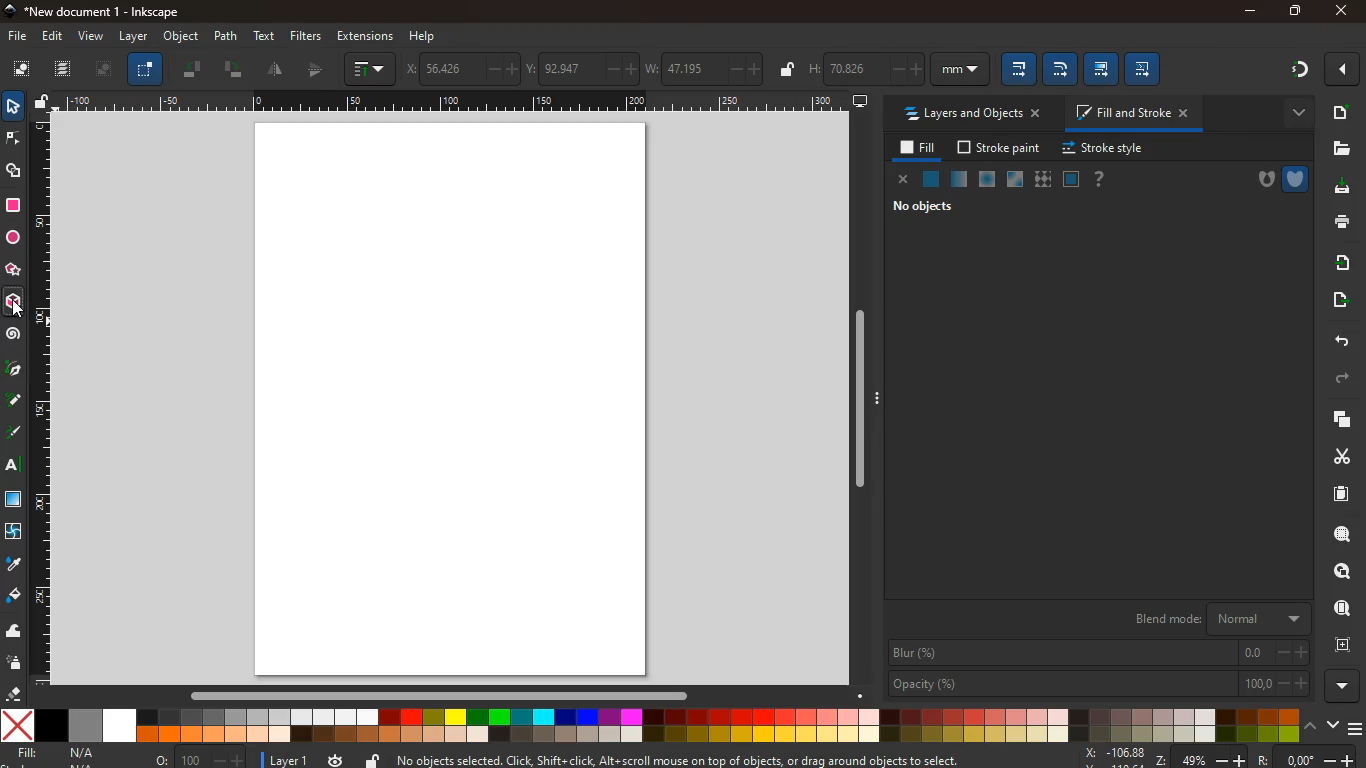 This screenshot has width=1366, height=768. I want to click on graph, so click(371, 69).